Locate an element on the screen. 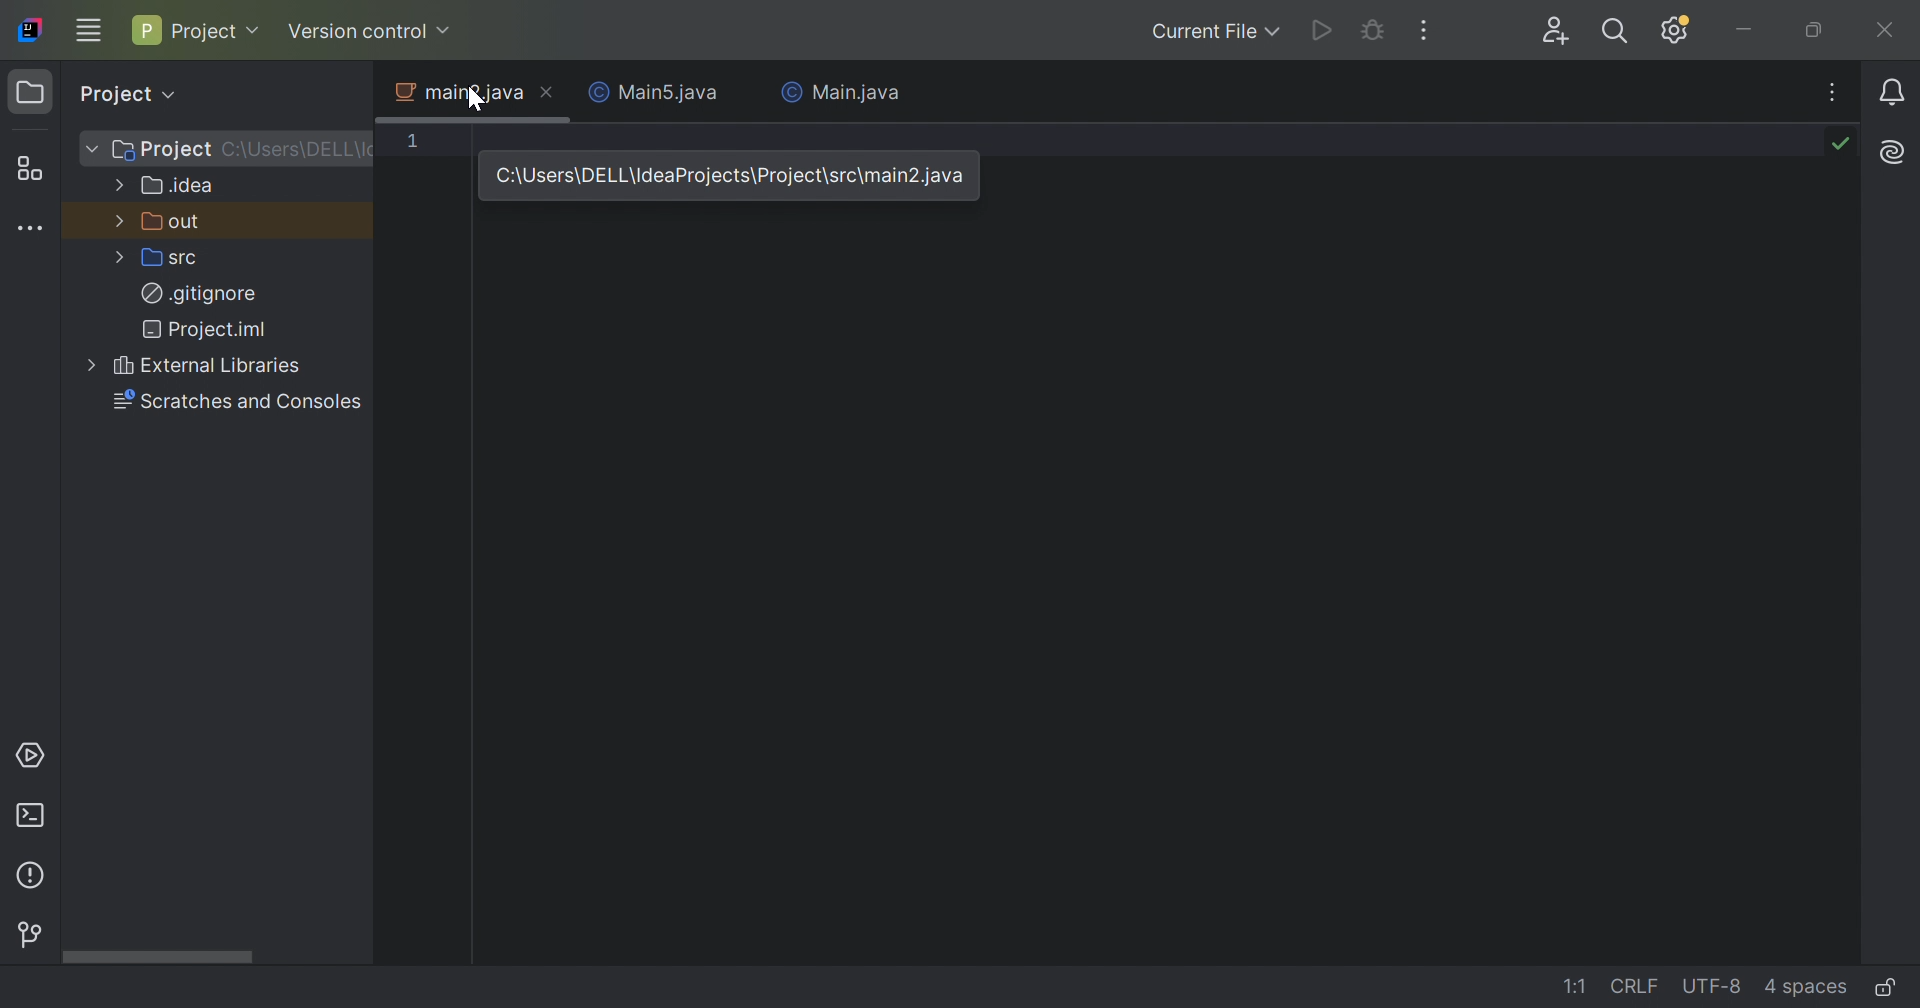 The width and height of the screenshot is (1920, 1008). main2.java is located at coordinates (459, 93).